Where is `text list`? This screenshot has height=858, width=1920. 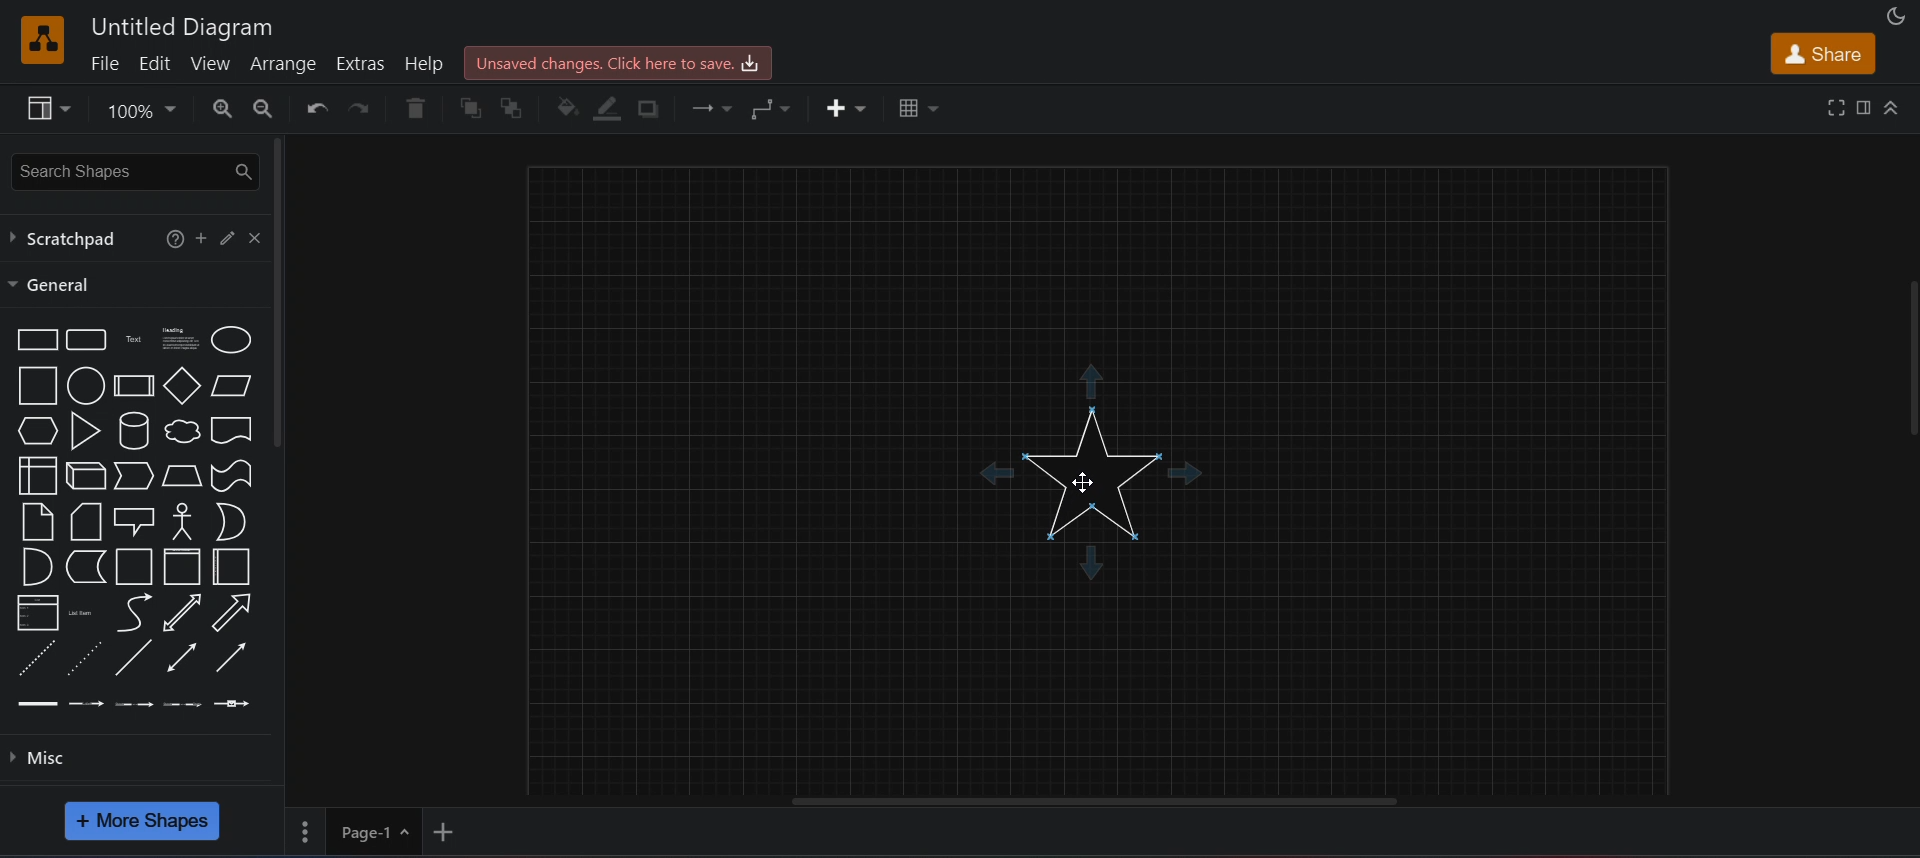
text list is located at coordinates (83, 615).